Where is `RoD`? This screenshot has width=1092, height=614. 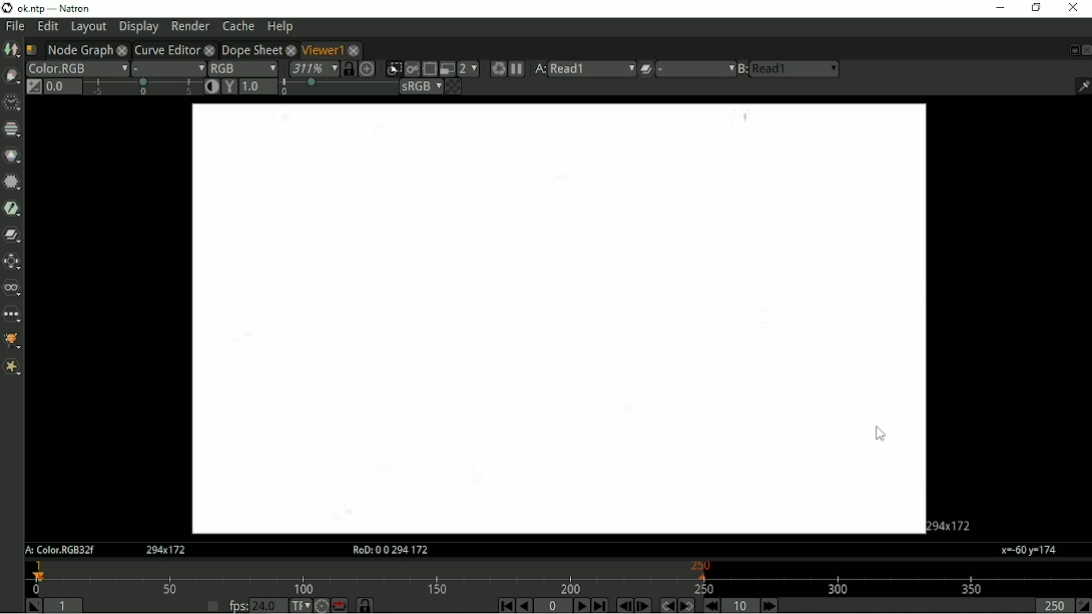
RoD is located at coordinates (390, 550).